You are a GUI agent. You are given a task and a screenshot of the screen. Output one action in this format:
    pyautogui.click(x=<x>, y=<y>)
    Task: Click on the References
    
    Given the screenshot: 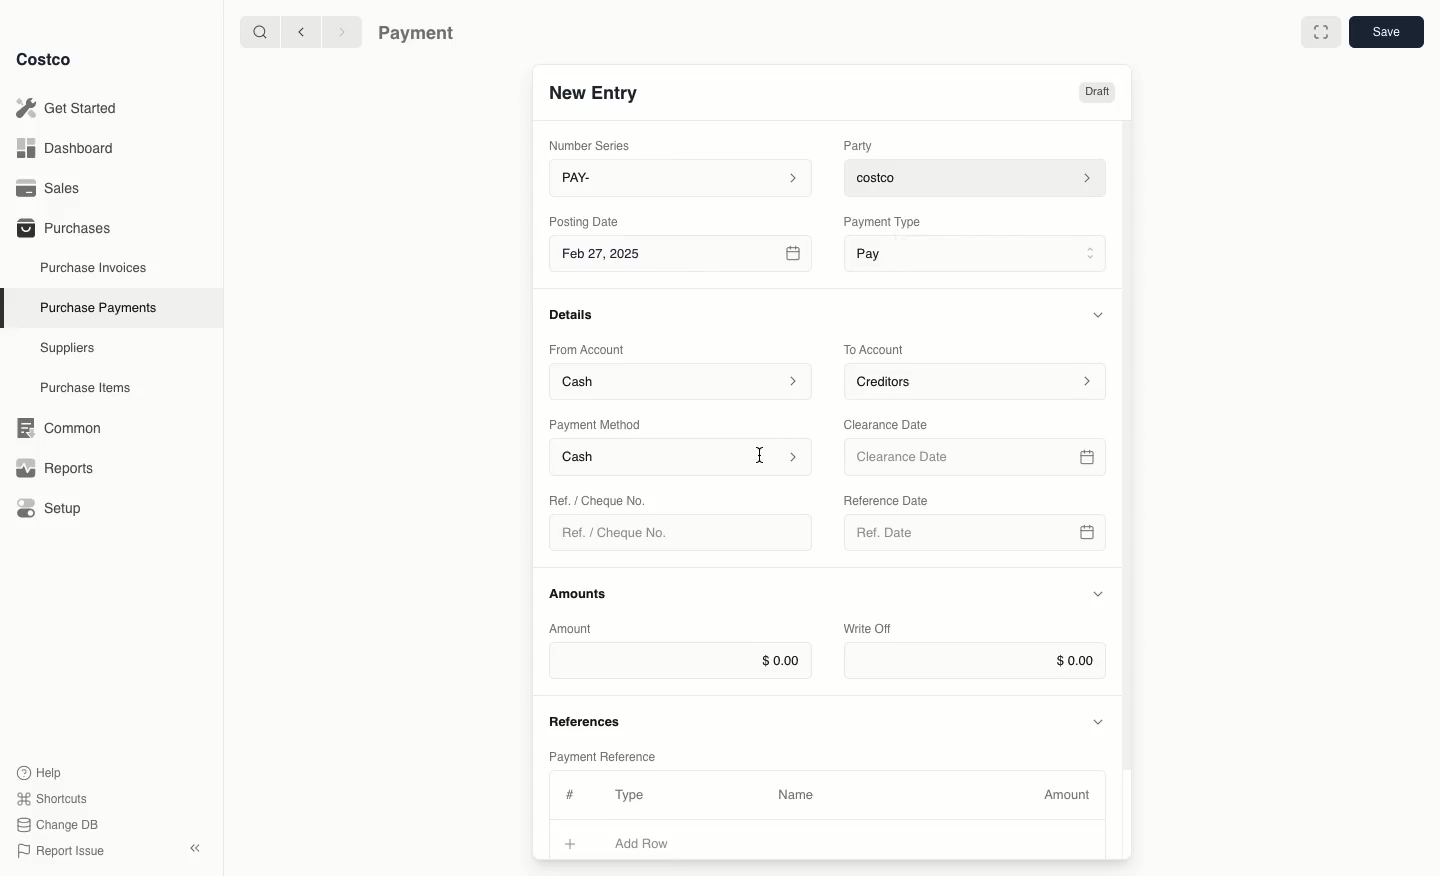 What is the action you would take?
    pyautogui.click(x=588, y=719)
    